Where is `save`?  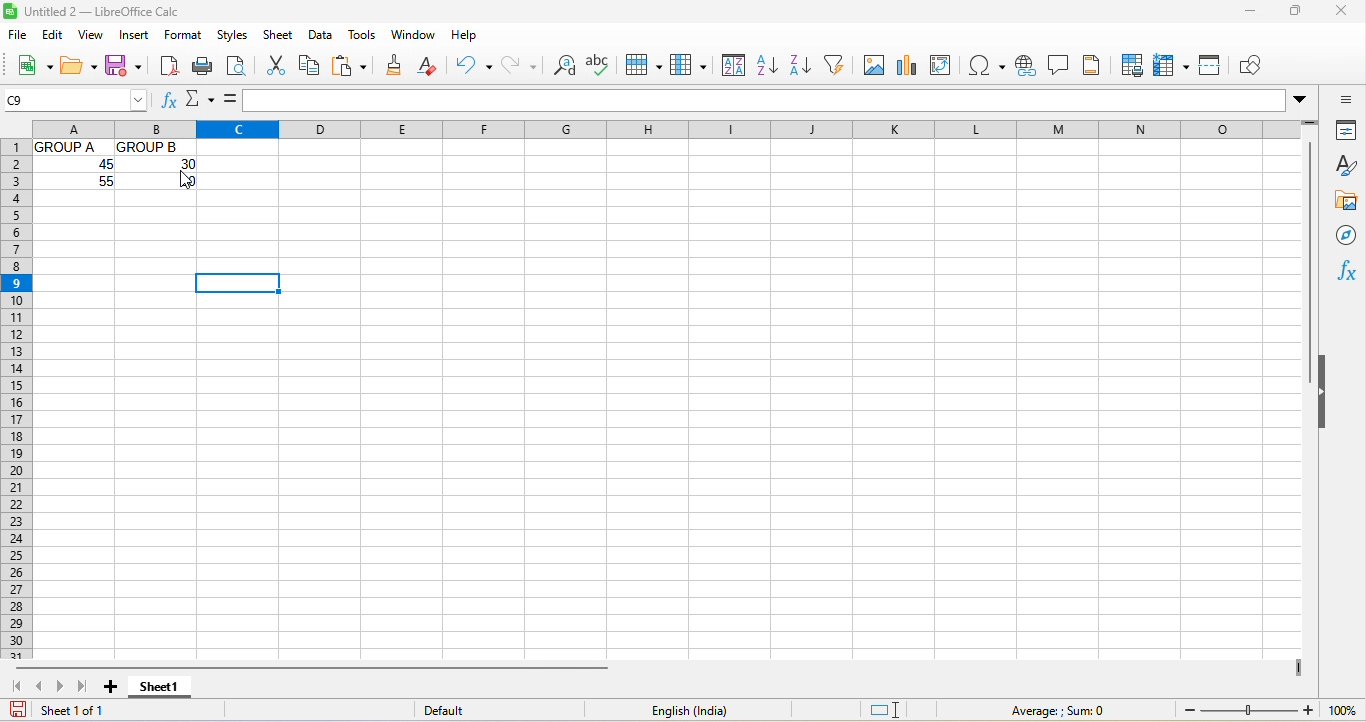 save is located at coordinates (124, 65).